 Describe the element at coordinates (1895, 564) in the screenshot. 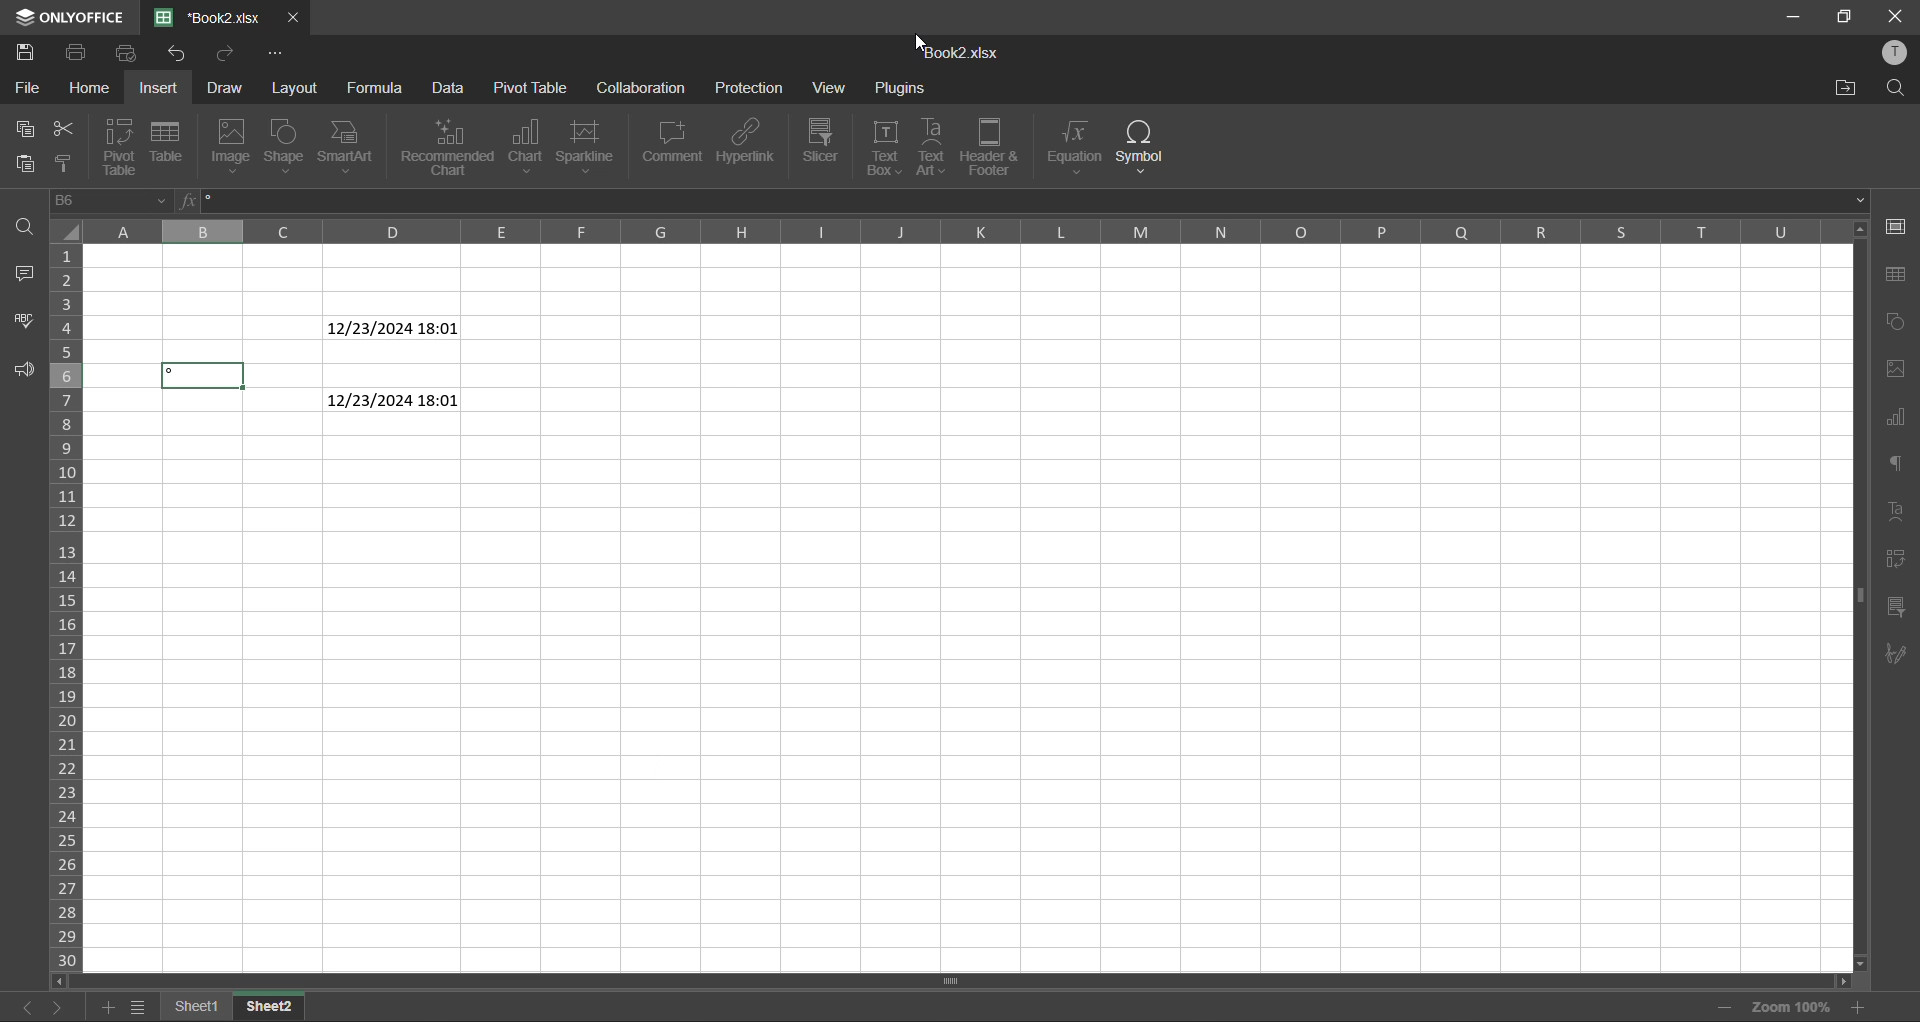

I see `pivot table` at that location.